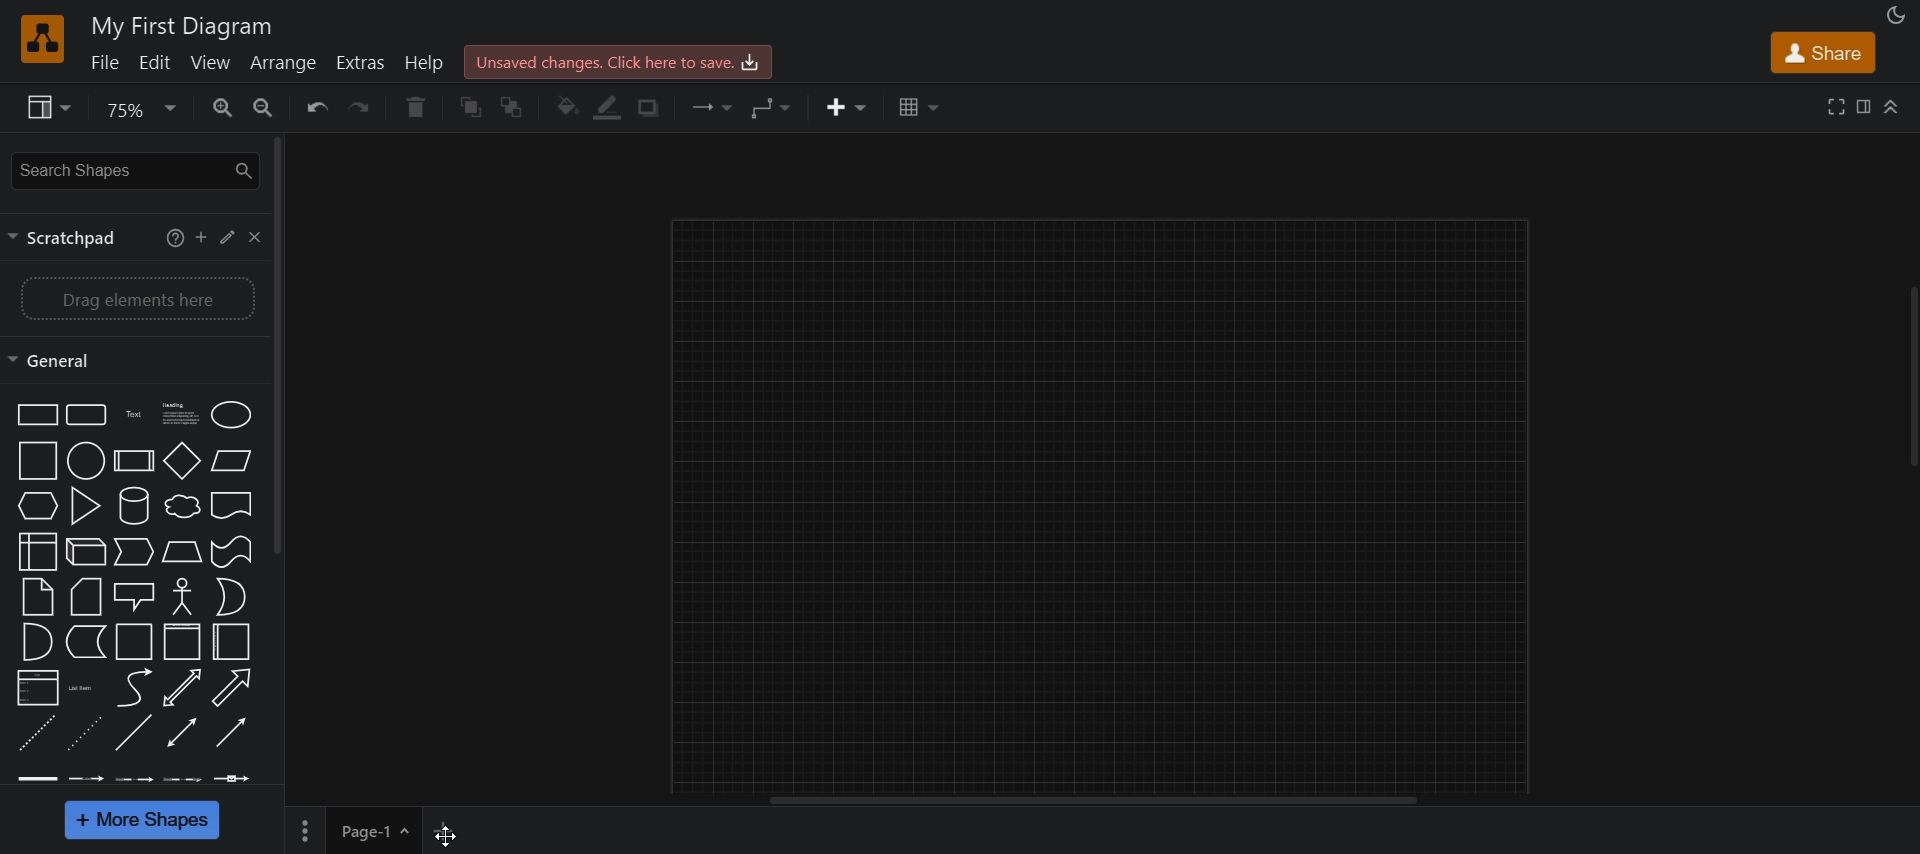 The height and width of the screenshot is (854, 1920). I want to click on fill color, so click(567, 106).